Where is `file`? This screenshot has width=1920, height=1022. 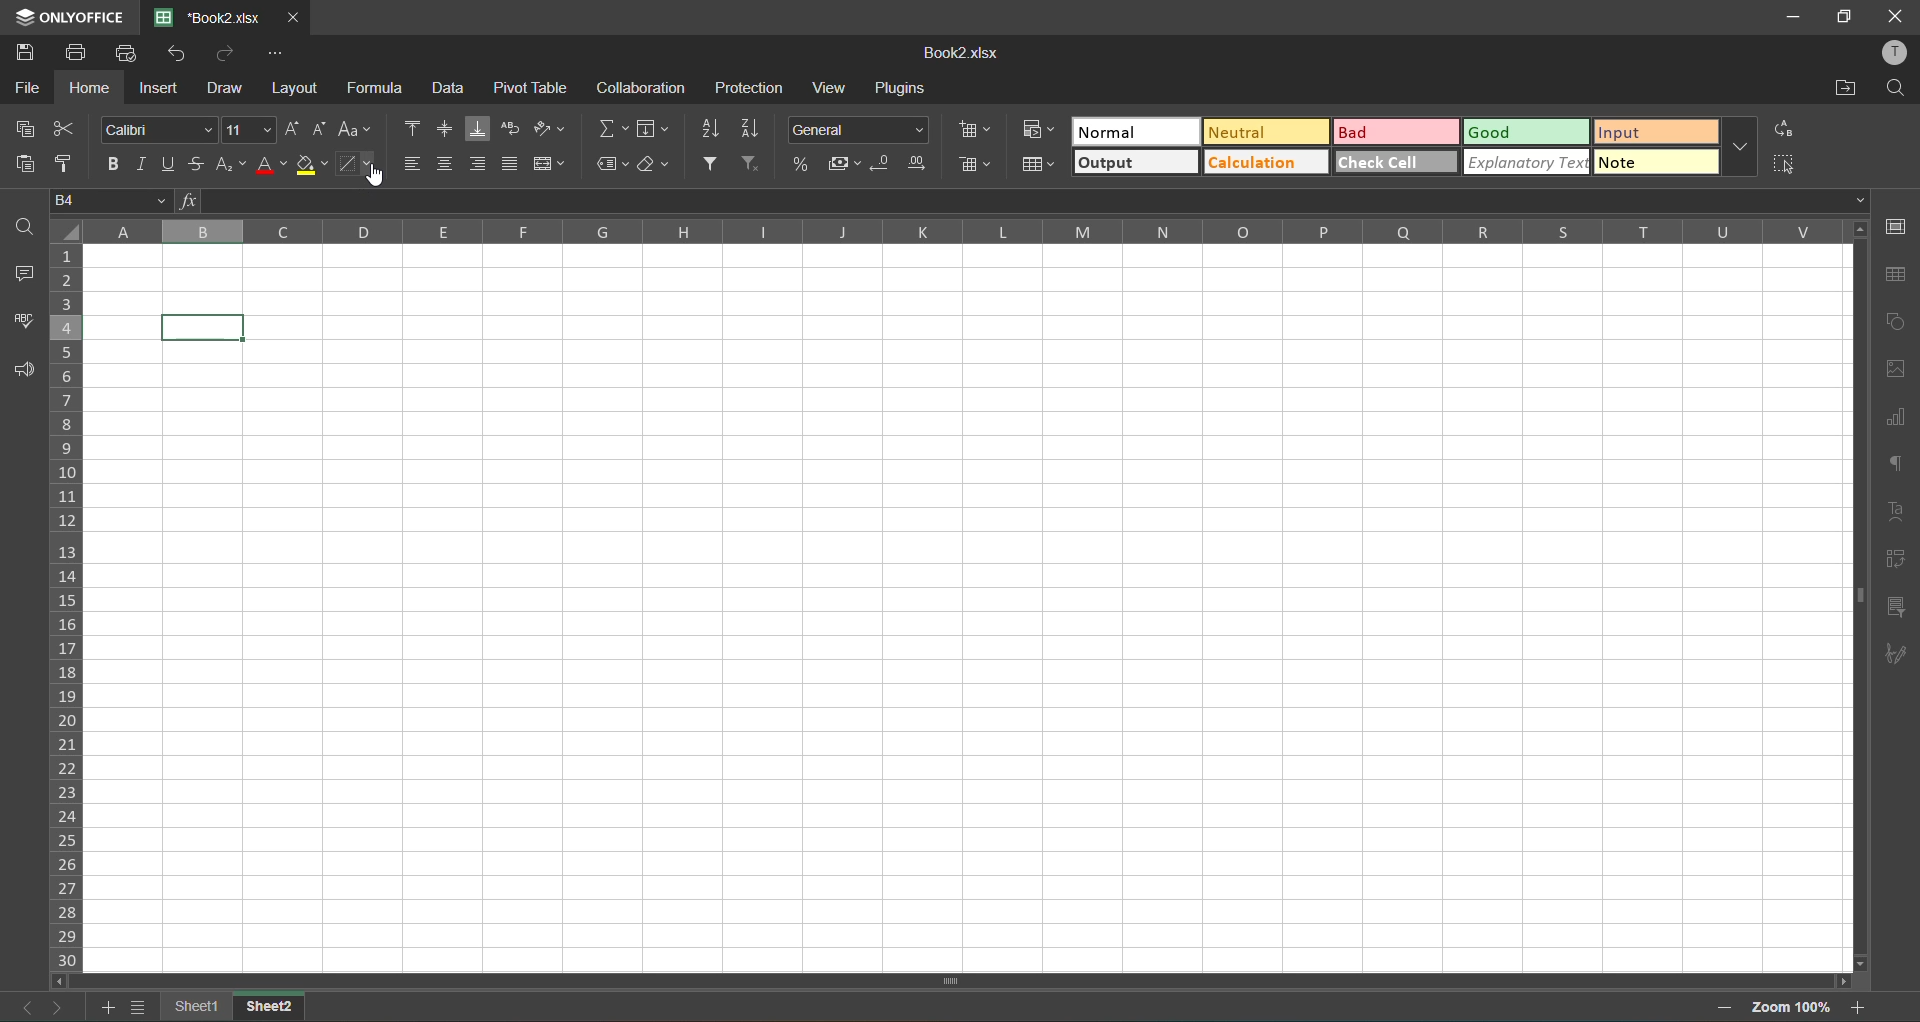 file is located at coordinates (32, 87).